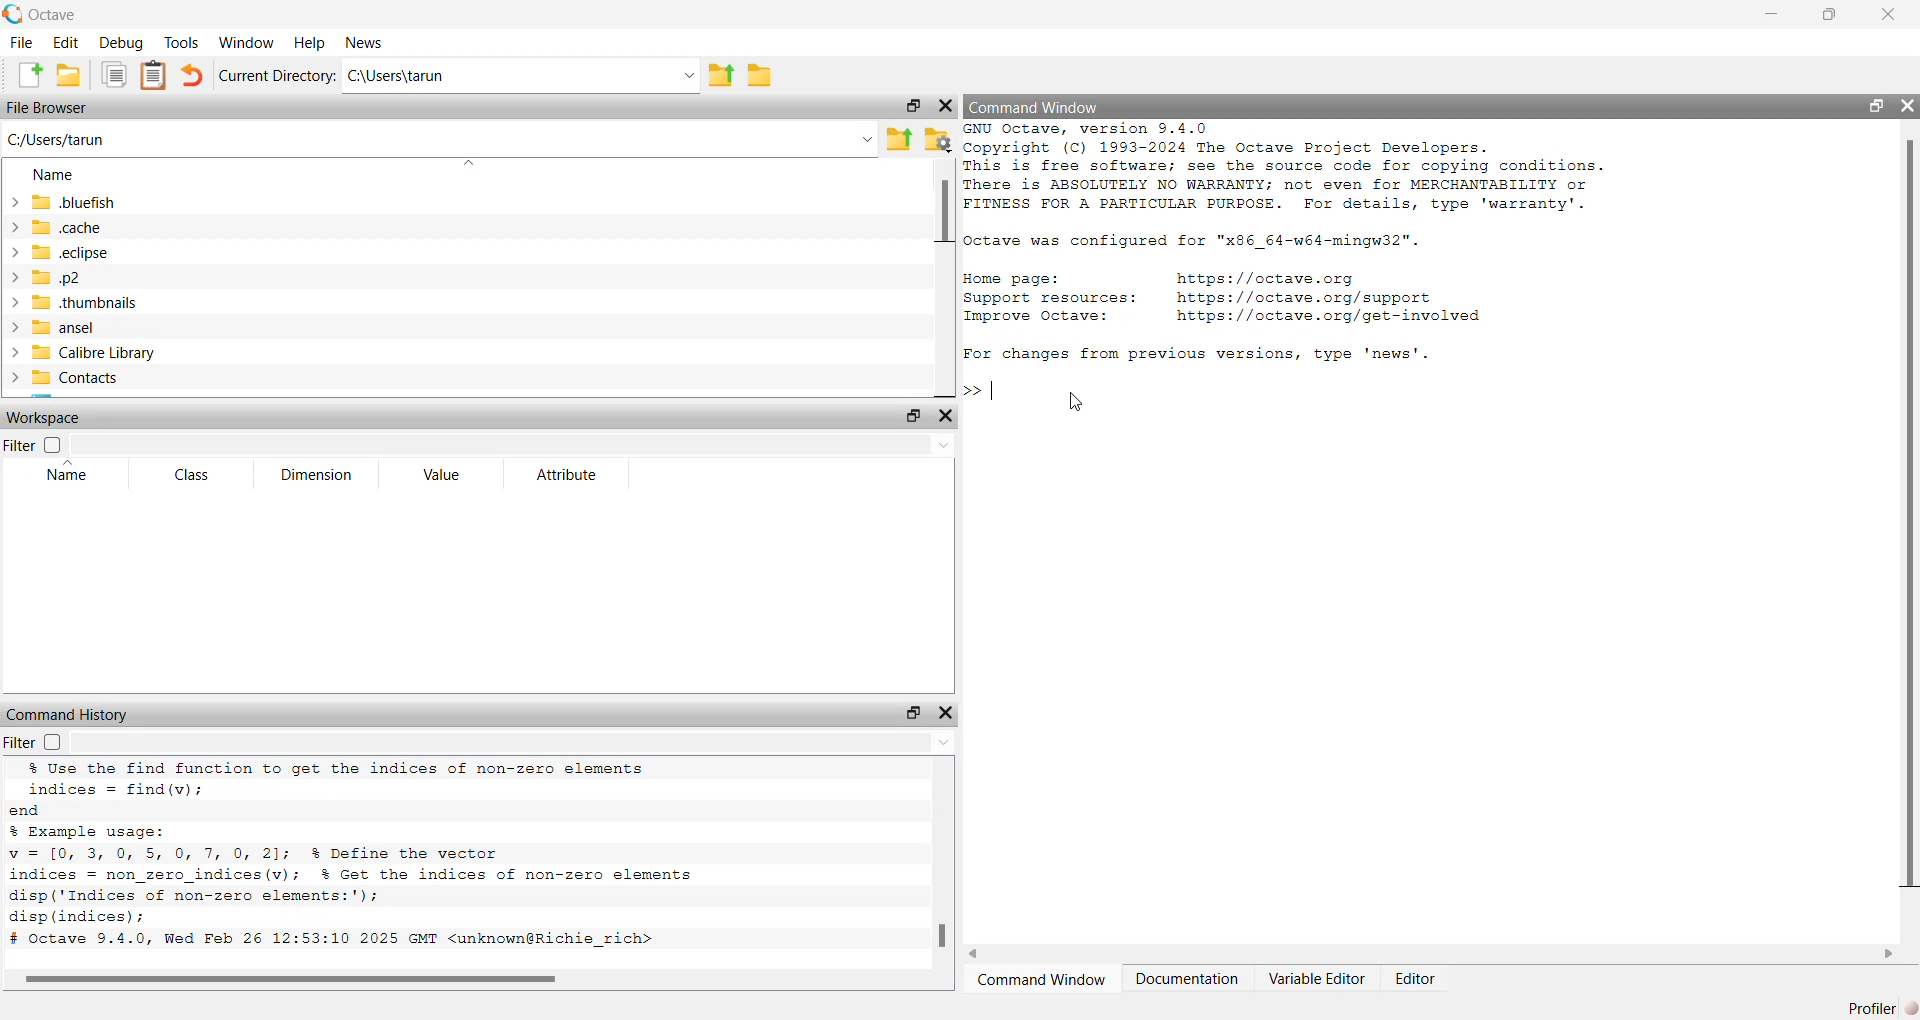 This screenshot has width=1920, height=1020. What do you see at coordinates (64, 202) in the screenshot?
I see `bluefish` at bounding box center [64, 202].